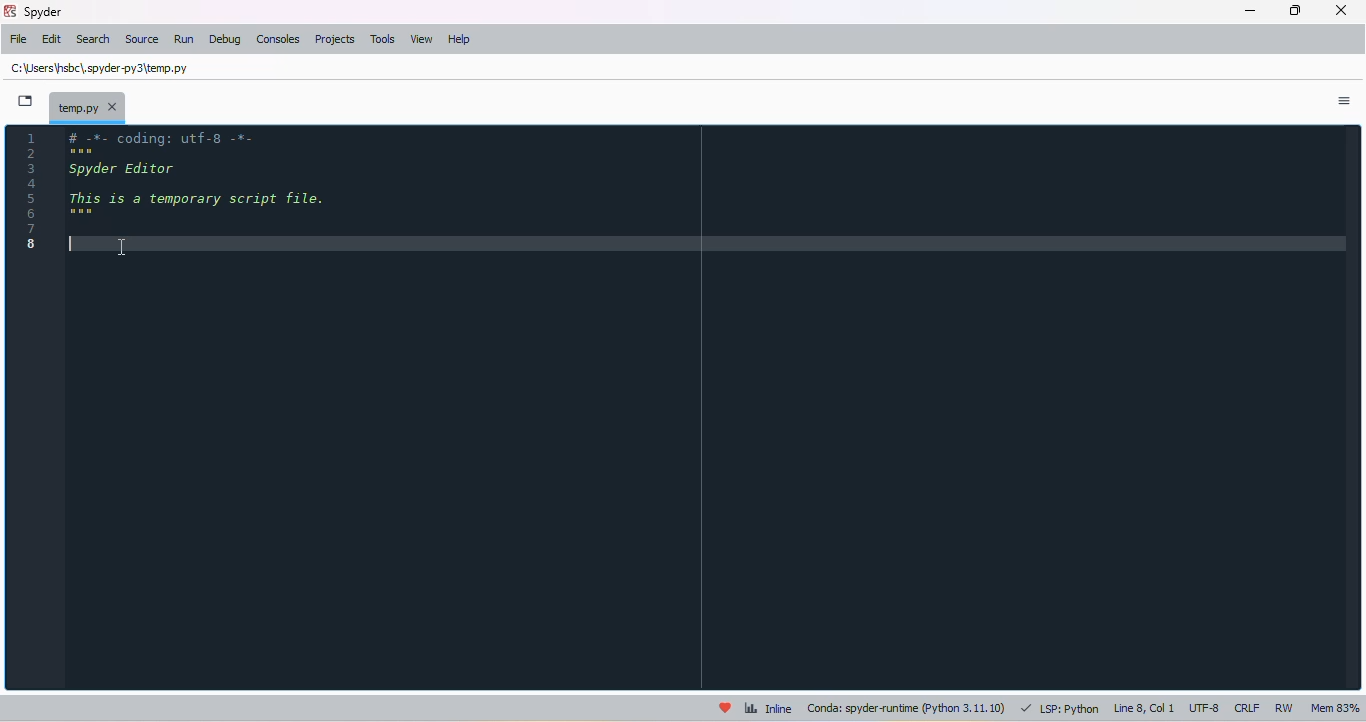 This screenshot has height=722, width=1366. What do you see at coordinates (1287, 708) in the screenshot?
I see `RW` at bounding box center [1287, 708].